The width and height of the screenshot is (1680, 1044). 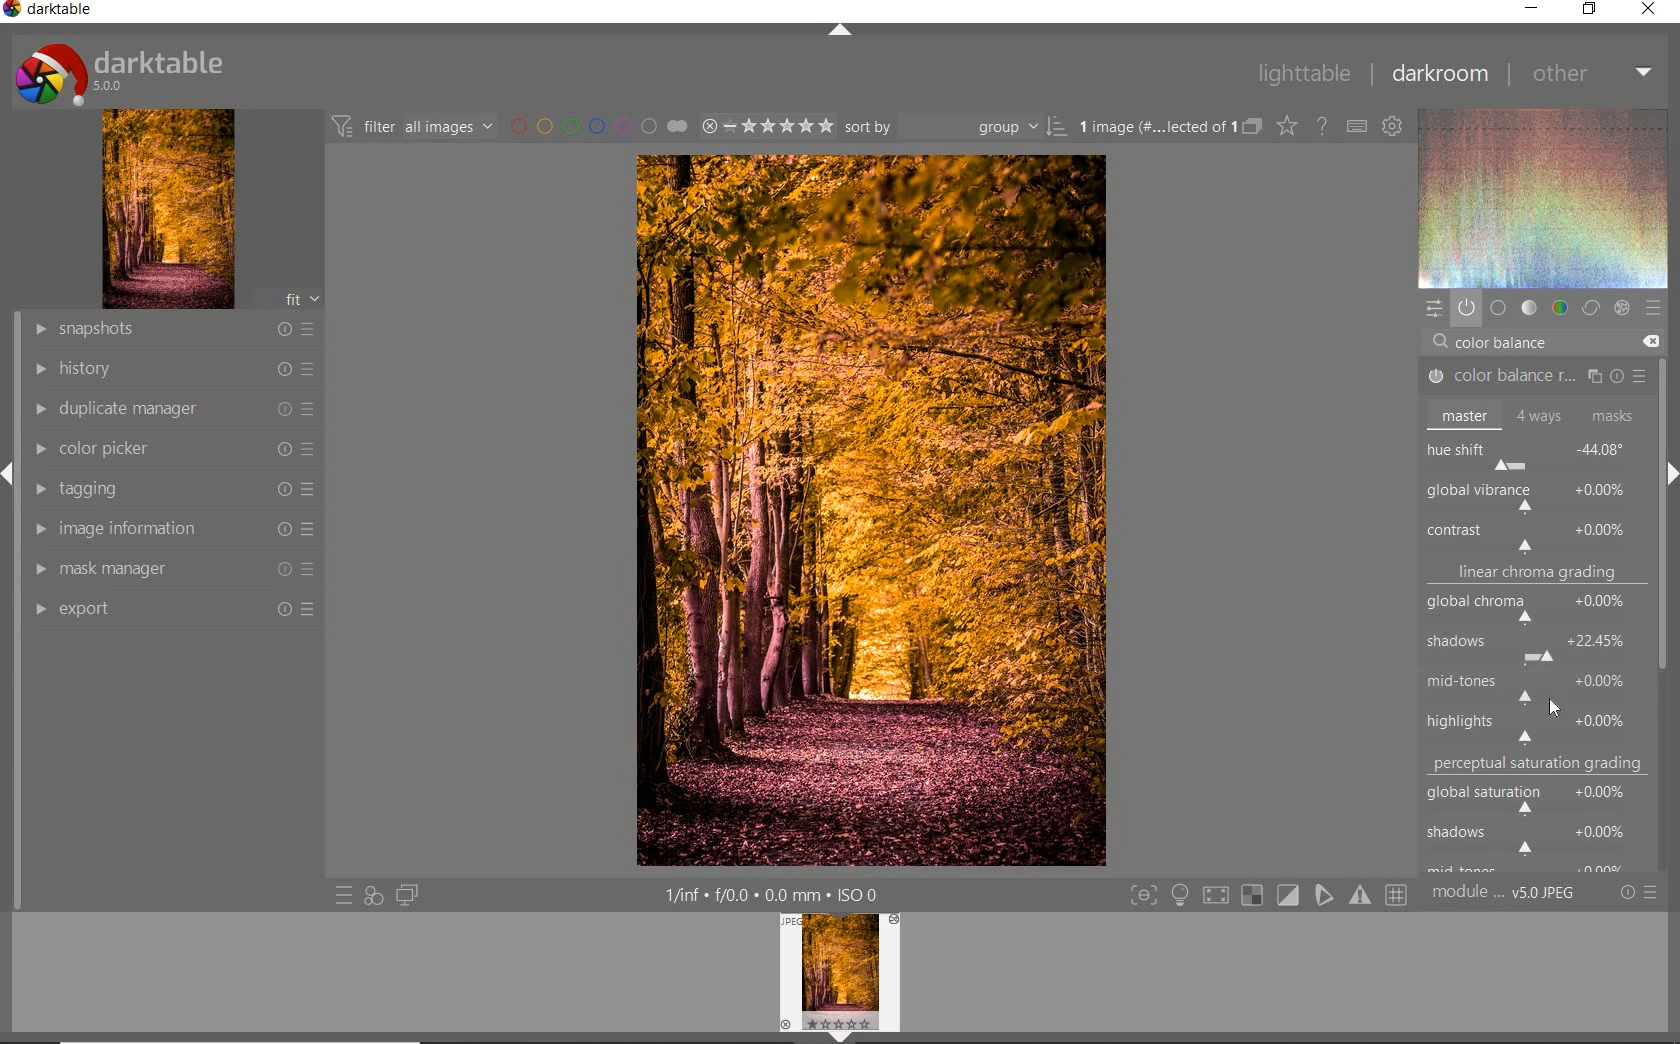 I want to click on export, so click(x=175, y=608).